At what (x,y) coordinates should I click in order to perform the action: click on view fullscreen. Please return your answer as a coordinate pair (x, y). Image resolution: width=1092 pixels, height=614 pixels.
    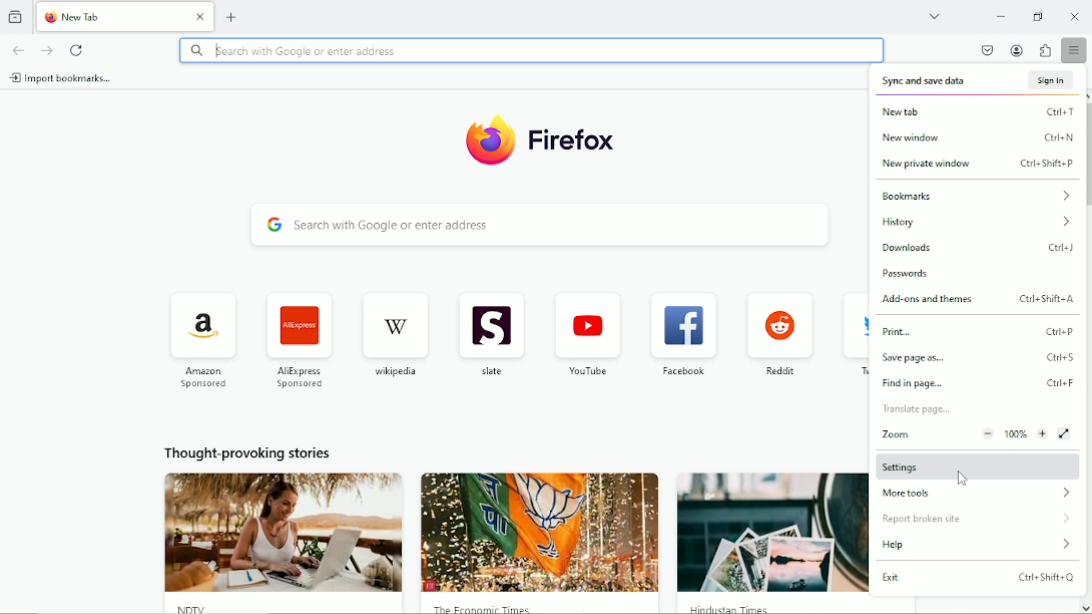
    Looking at the image, I should click on (1065, 434).